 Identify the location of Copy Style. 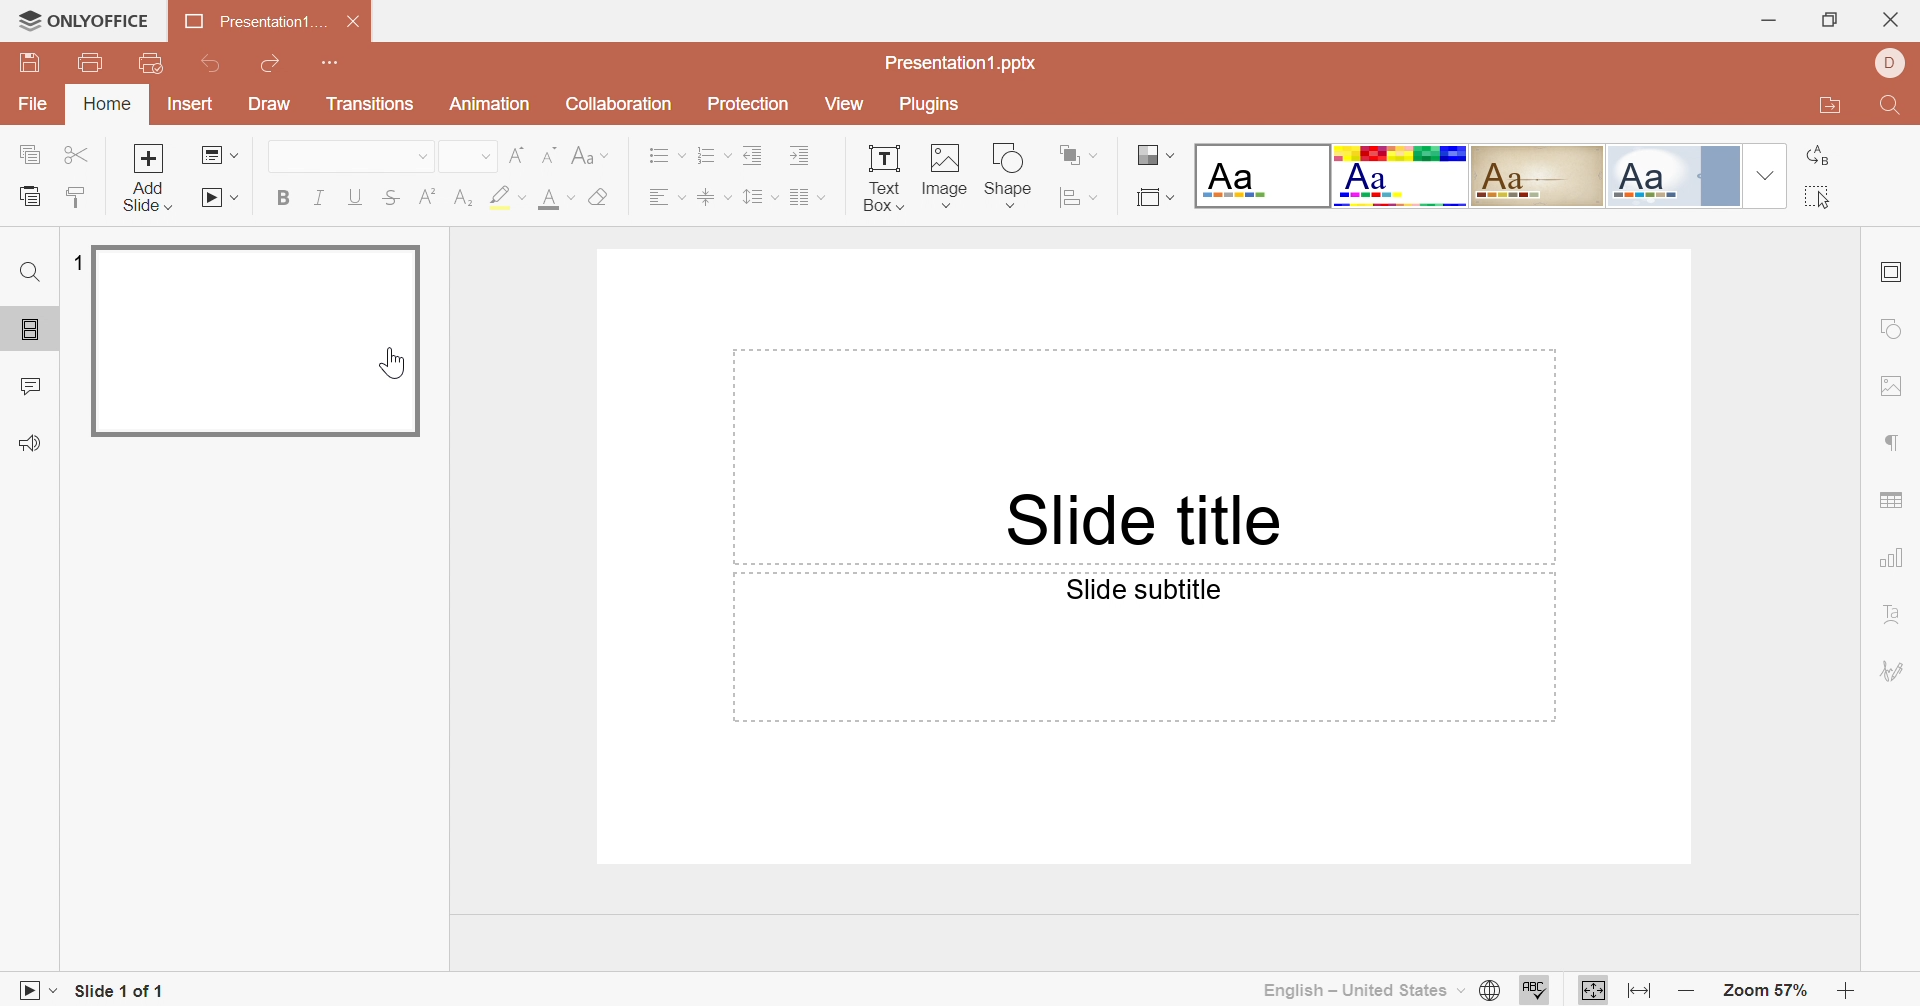
(77, 196).